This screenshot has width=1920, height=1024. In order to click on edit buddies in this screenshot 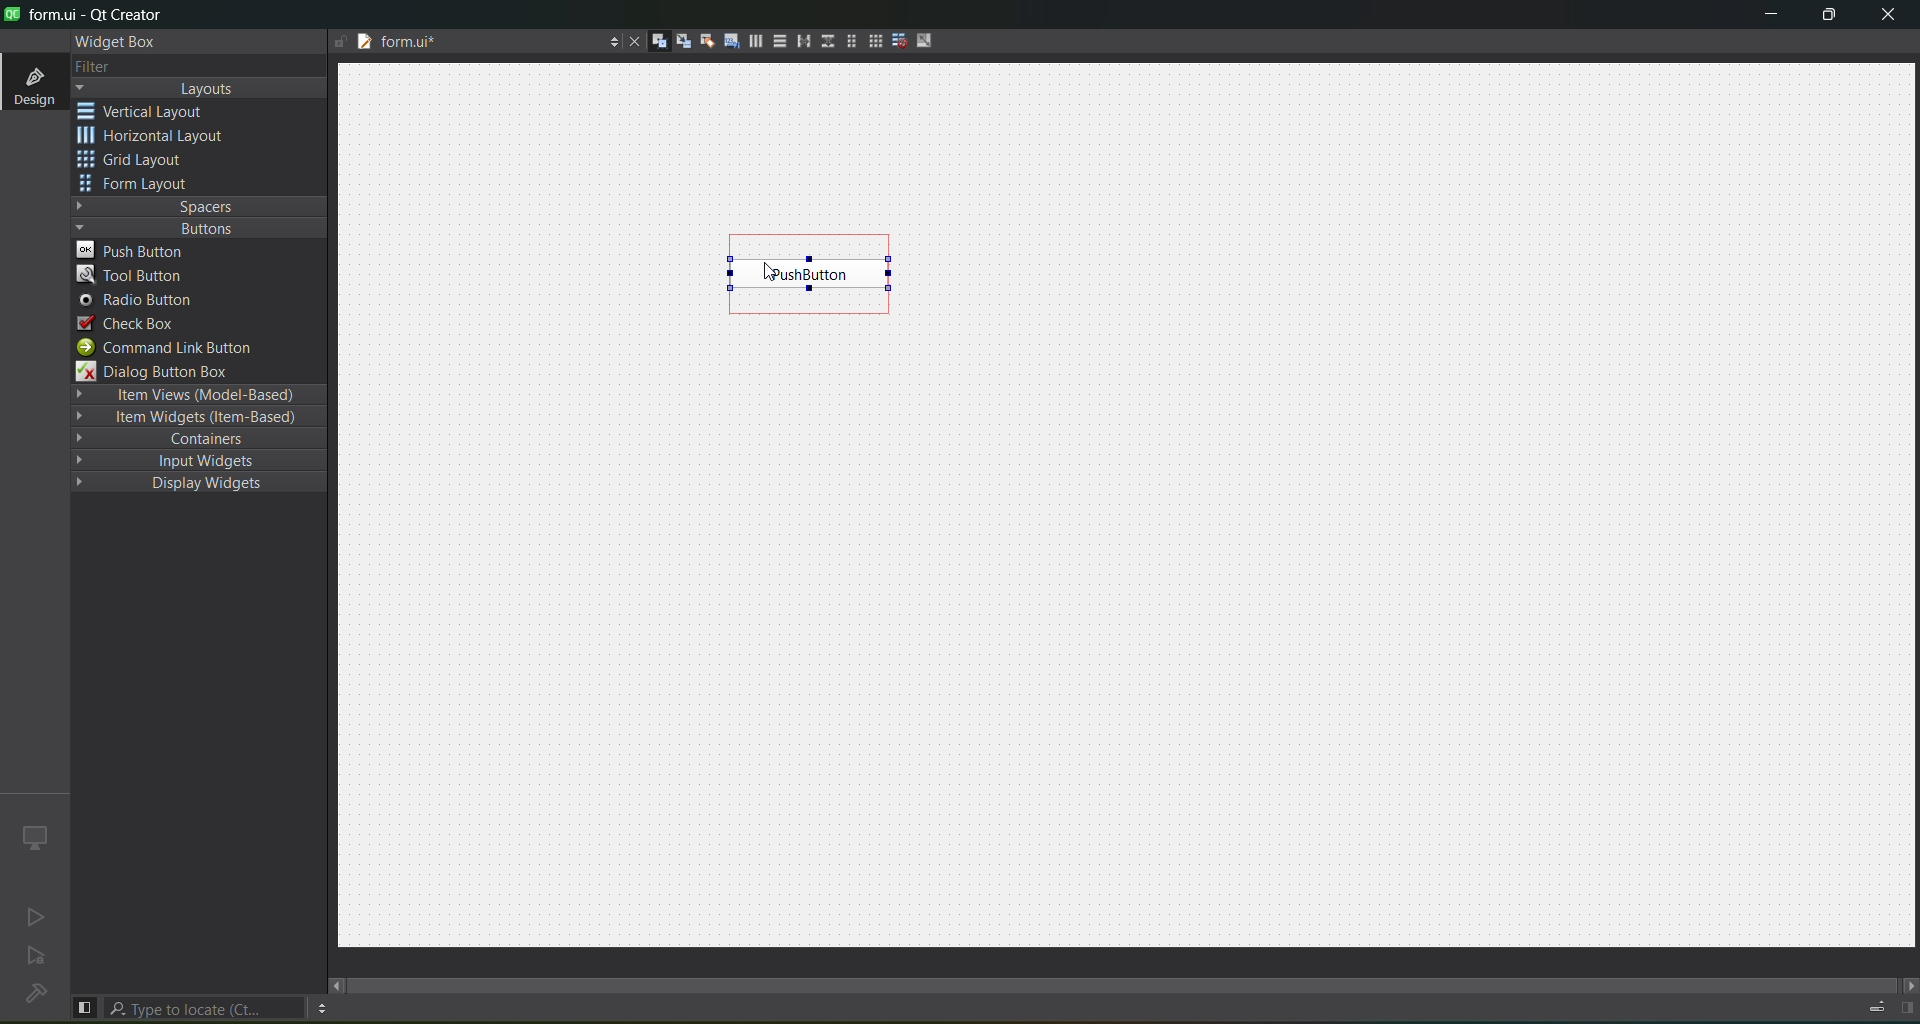, I will do `click(704, 40)`.